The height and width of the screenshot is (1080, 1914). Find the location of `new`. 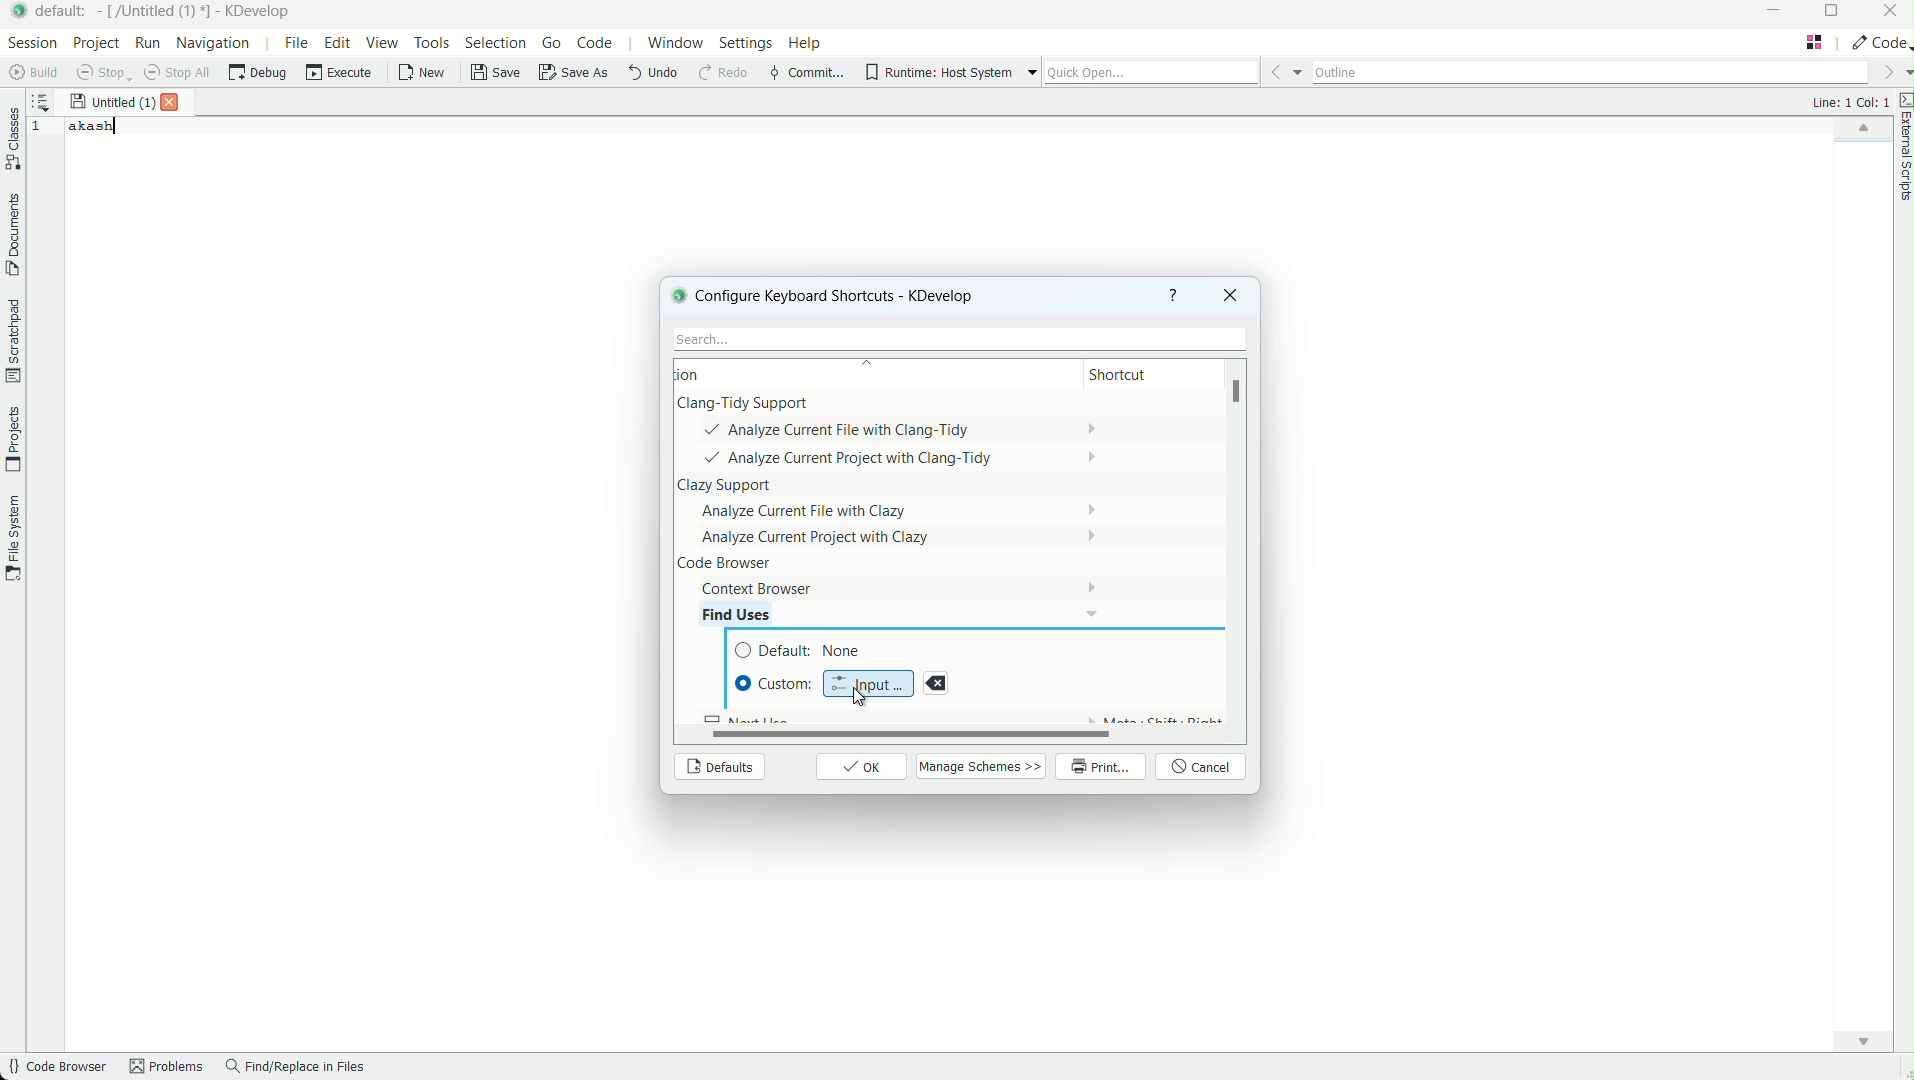

new is located at coordinates (423, 75).